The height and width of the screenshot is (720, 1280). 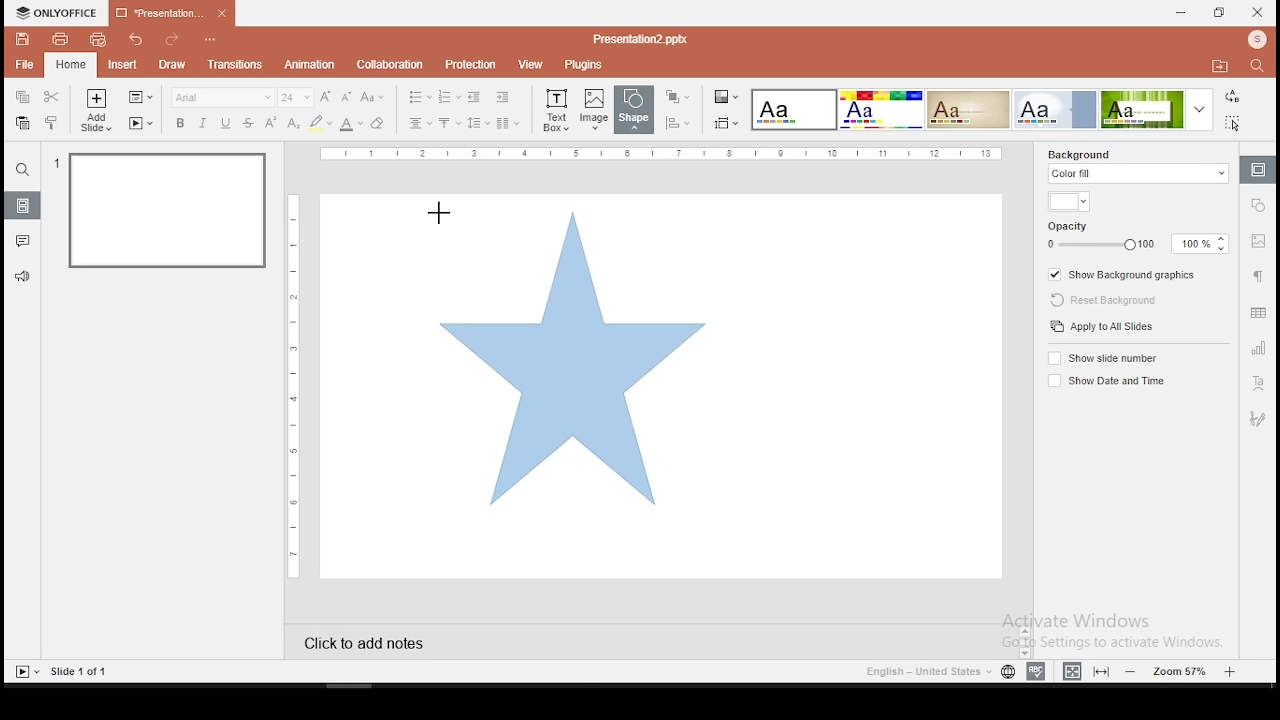 I want to click on vertical scale, so click(x=297, y=383).